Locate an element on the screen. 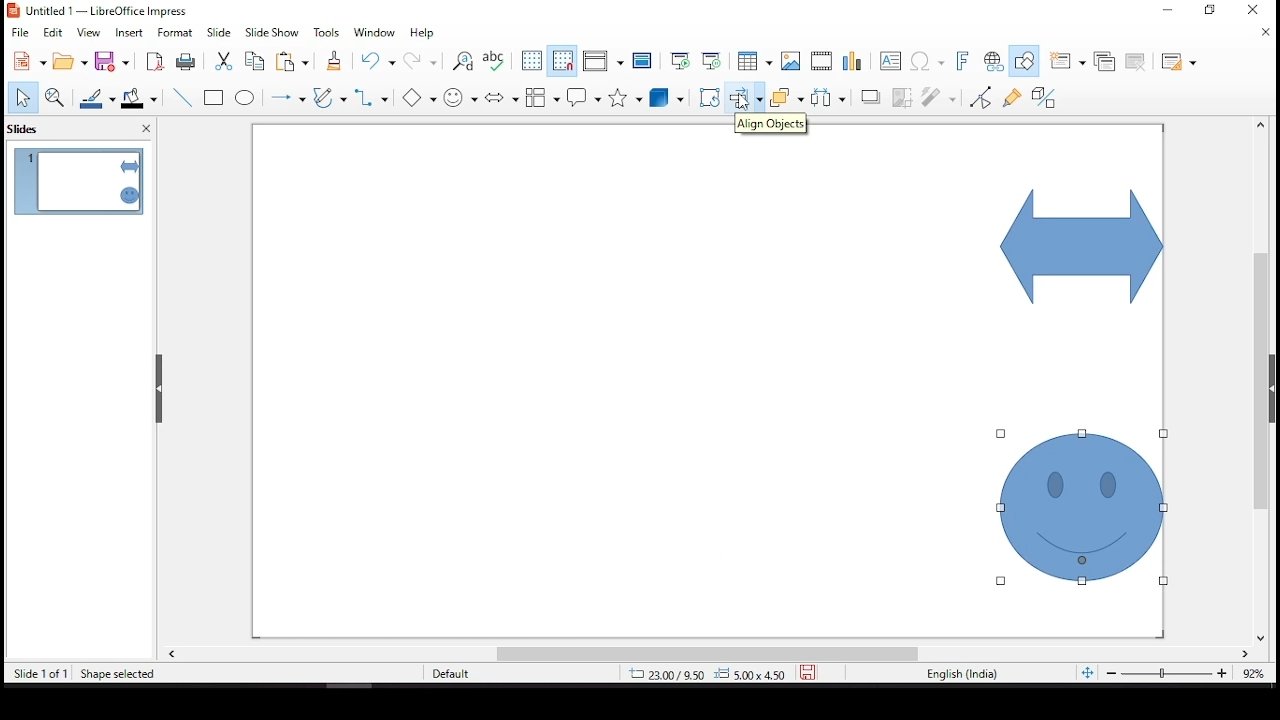 This screenshot has width=1280, height=720. toggle extrusion is located at coordinates (1043, 97).